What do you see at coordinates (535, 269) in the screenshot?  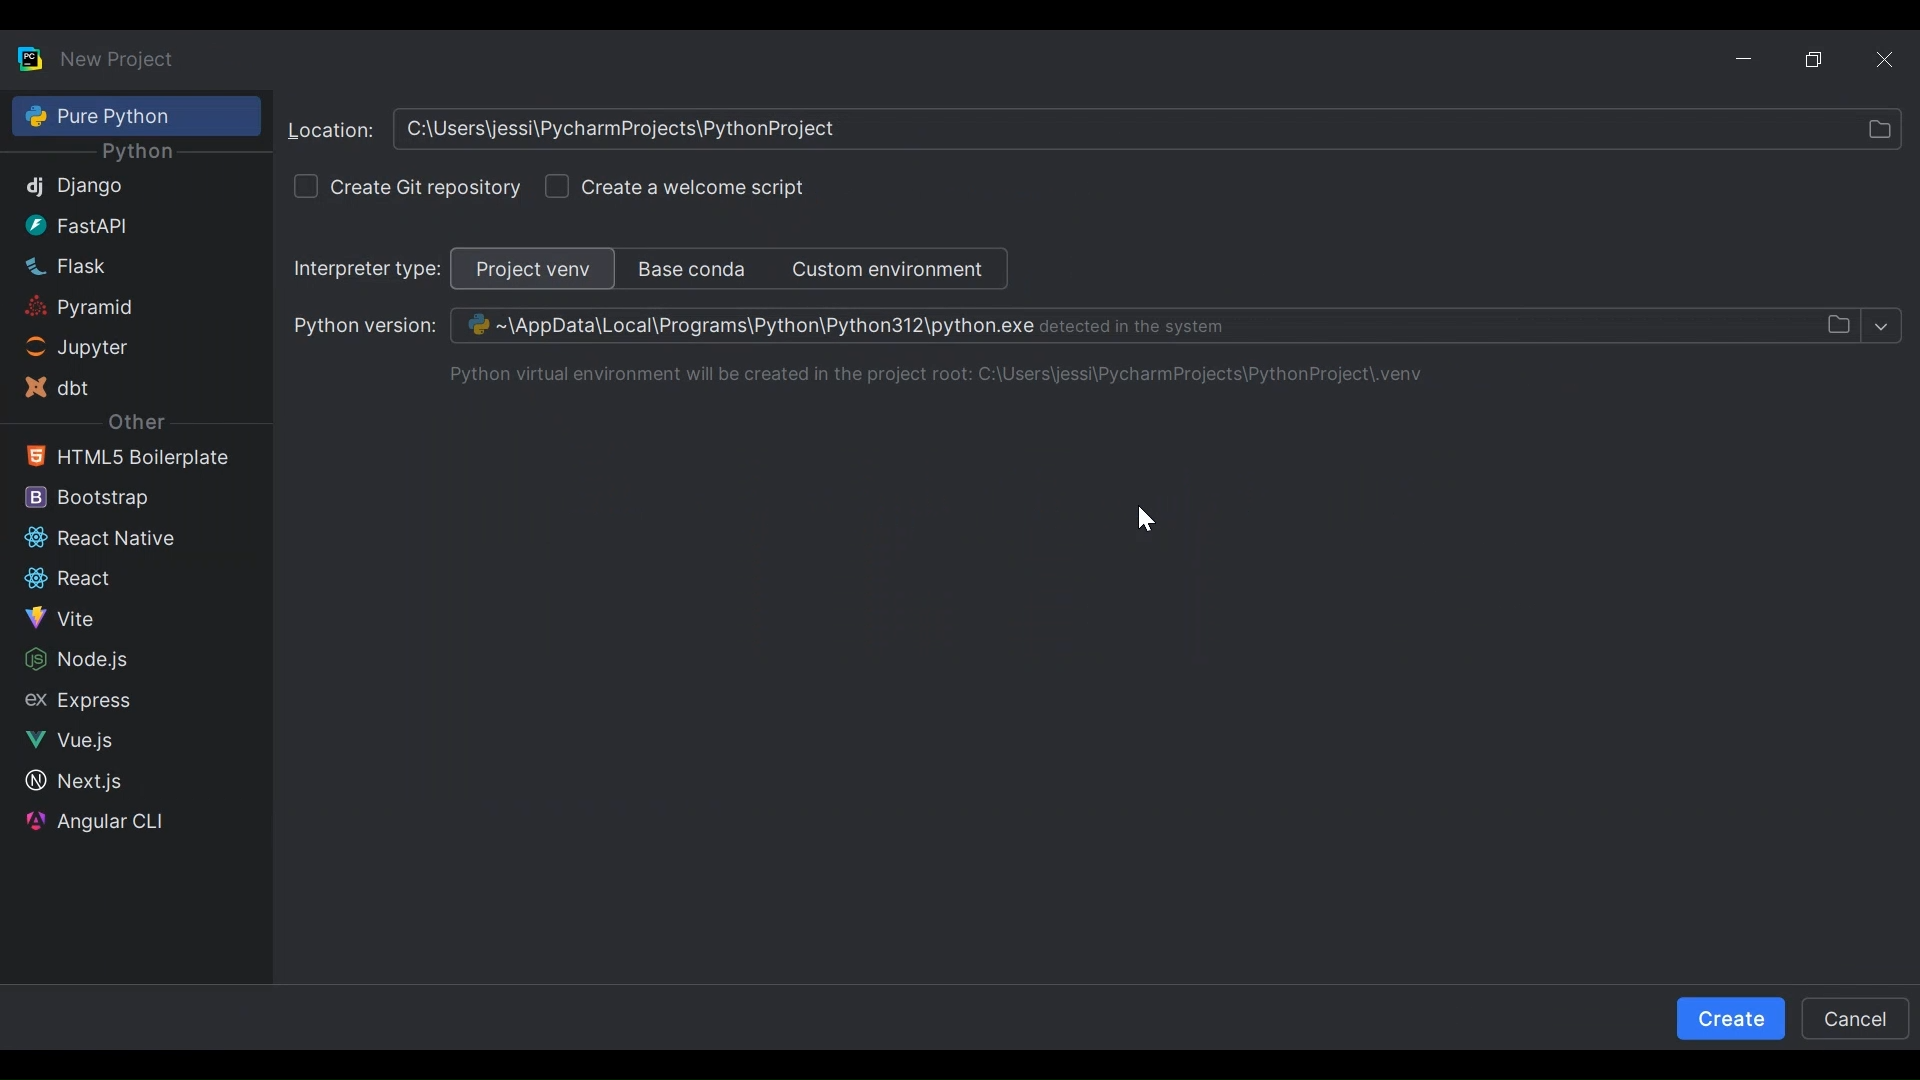 I see `Project View` at bounding box center [535, 269].